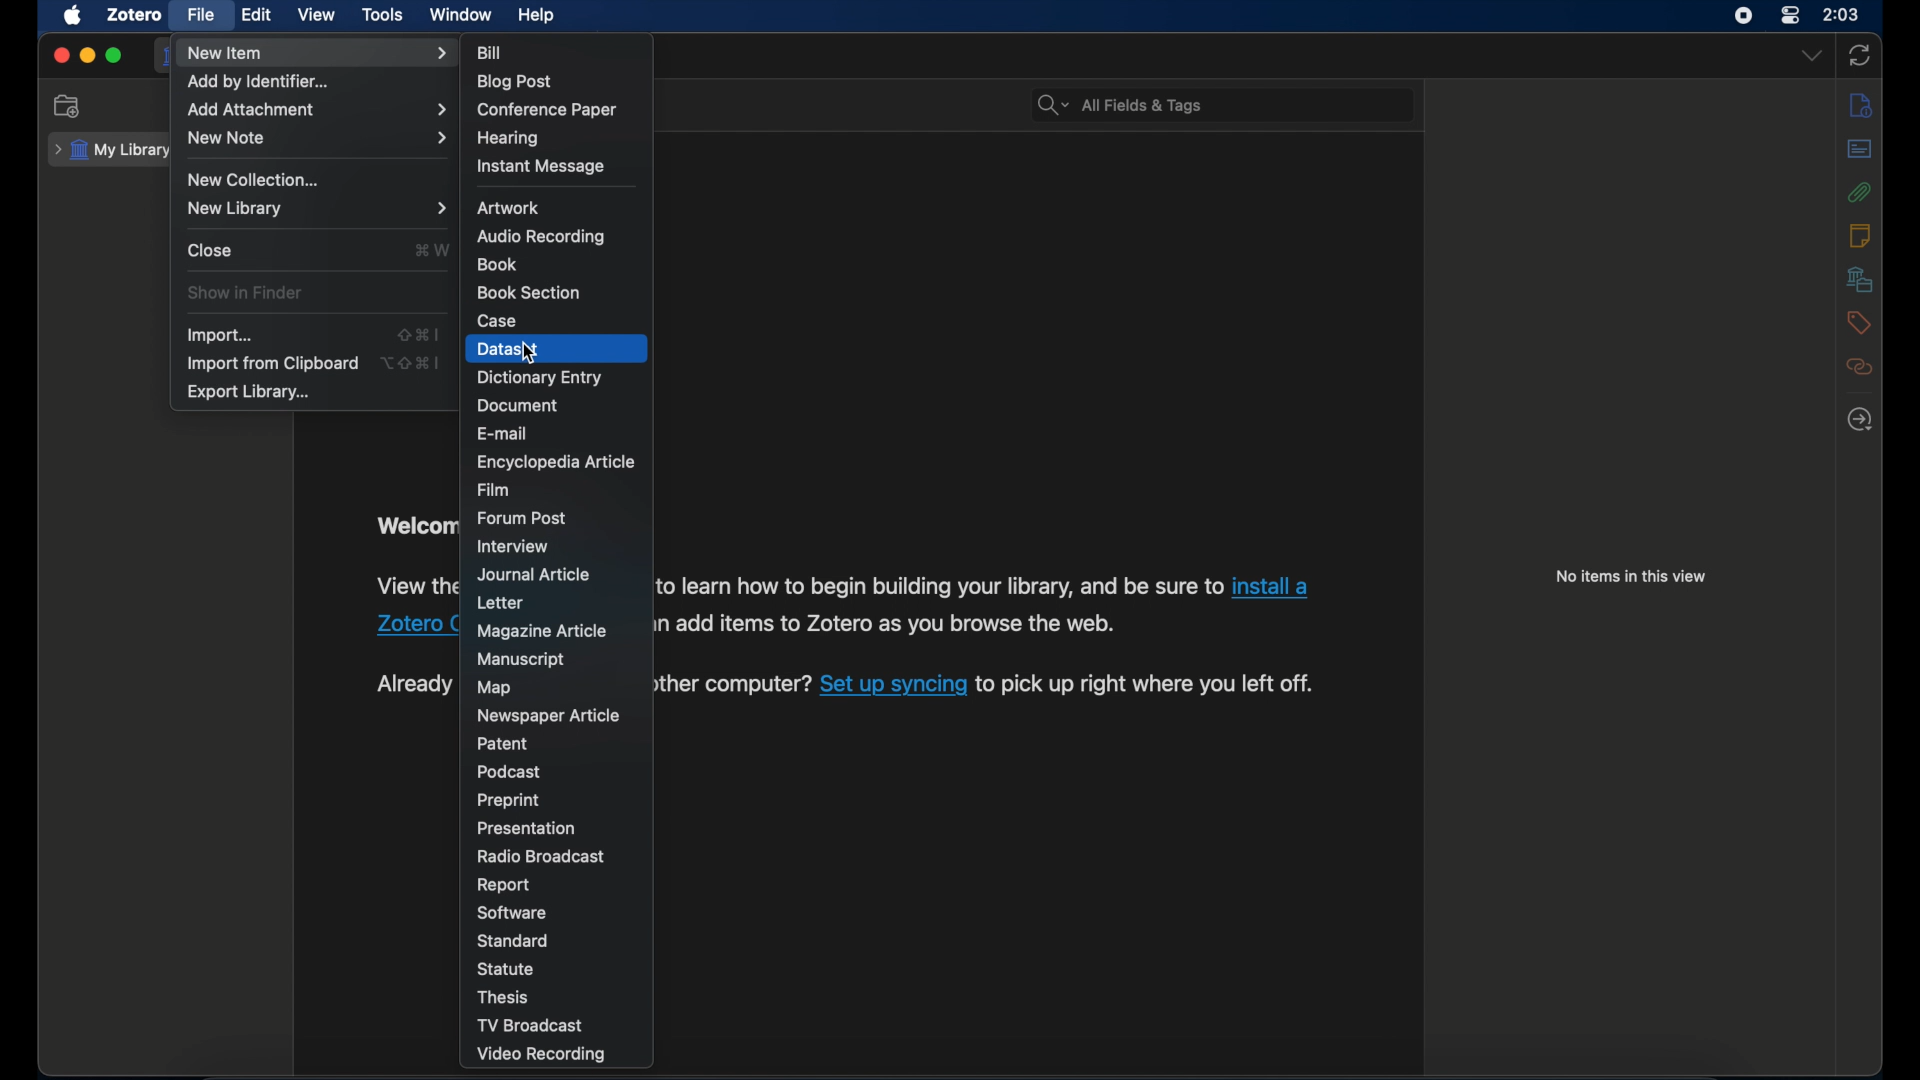 The image size is (1920, 1080). What do you see at coordinates (419, 333) in the screenshot?
I see `shortcut` at bounding box center [419, 333].